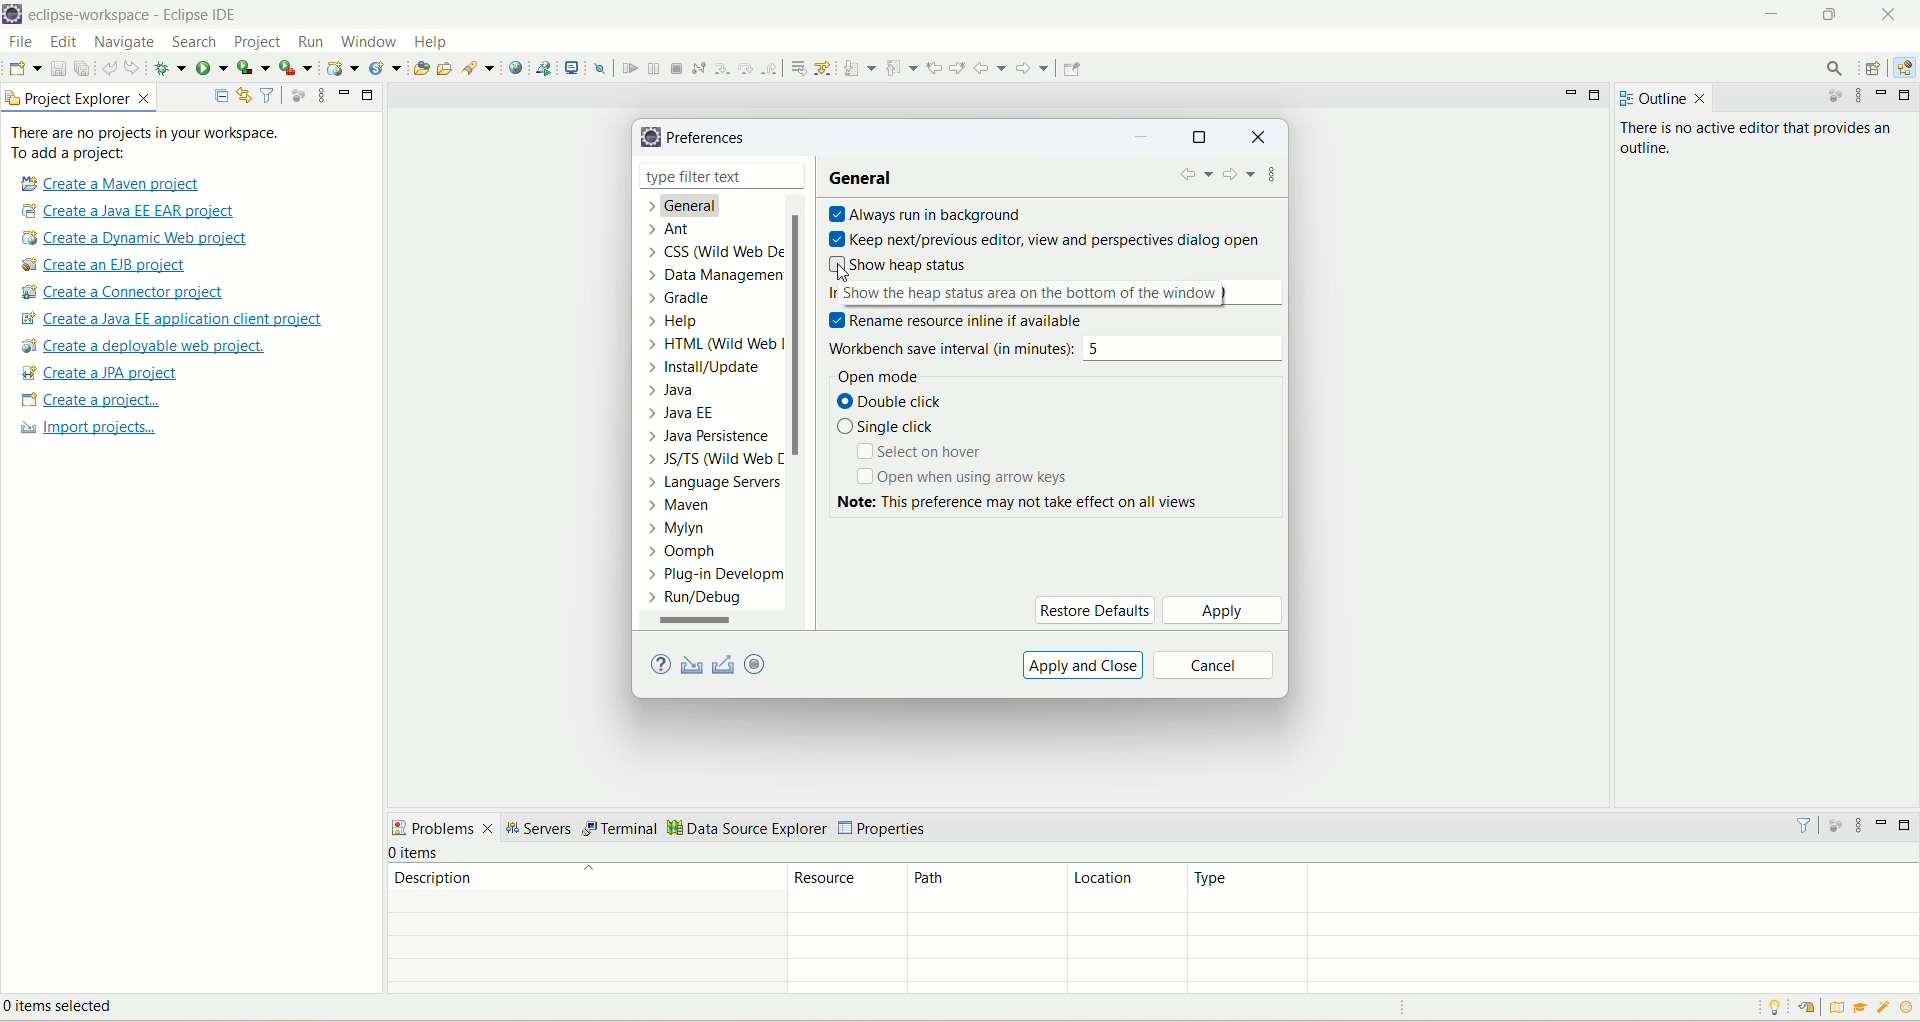 Image resolution: width=1920 pixels, height=1022 pixels. What do you see at coordinates (63, 43) in the screenshot?
I see `edit` at bounding box center [63, 43].